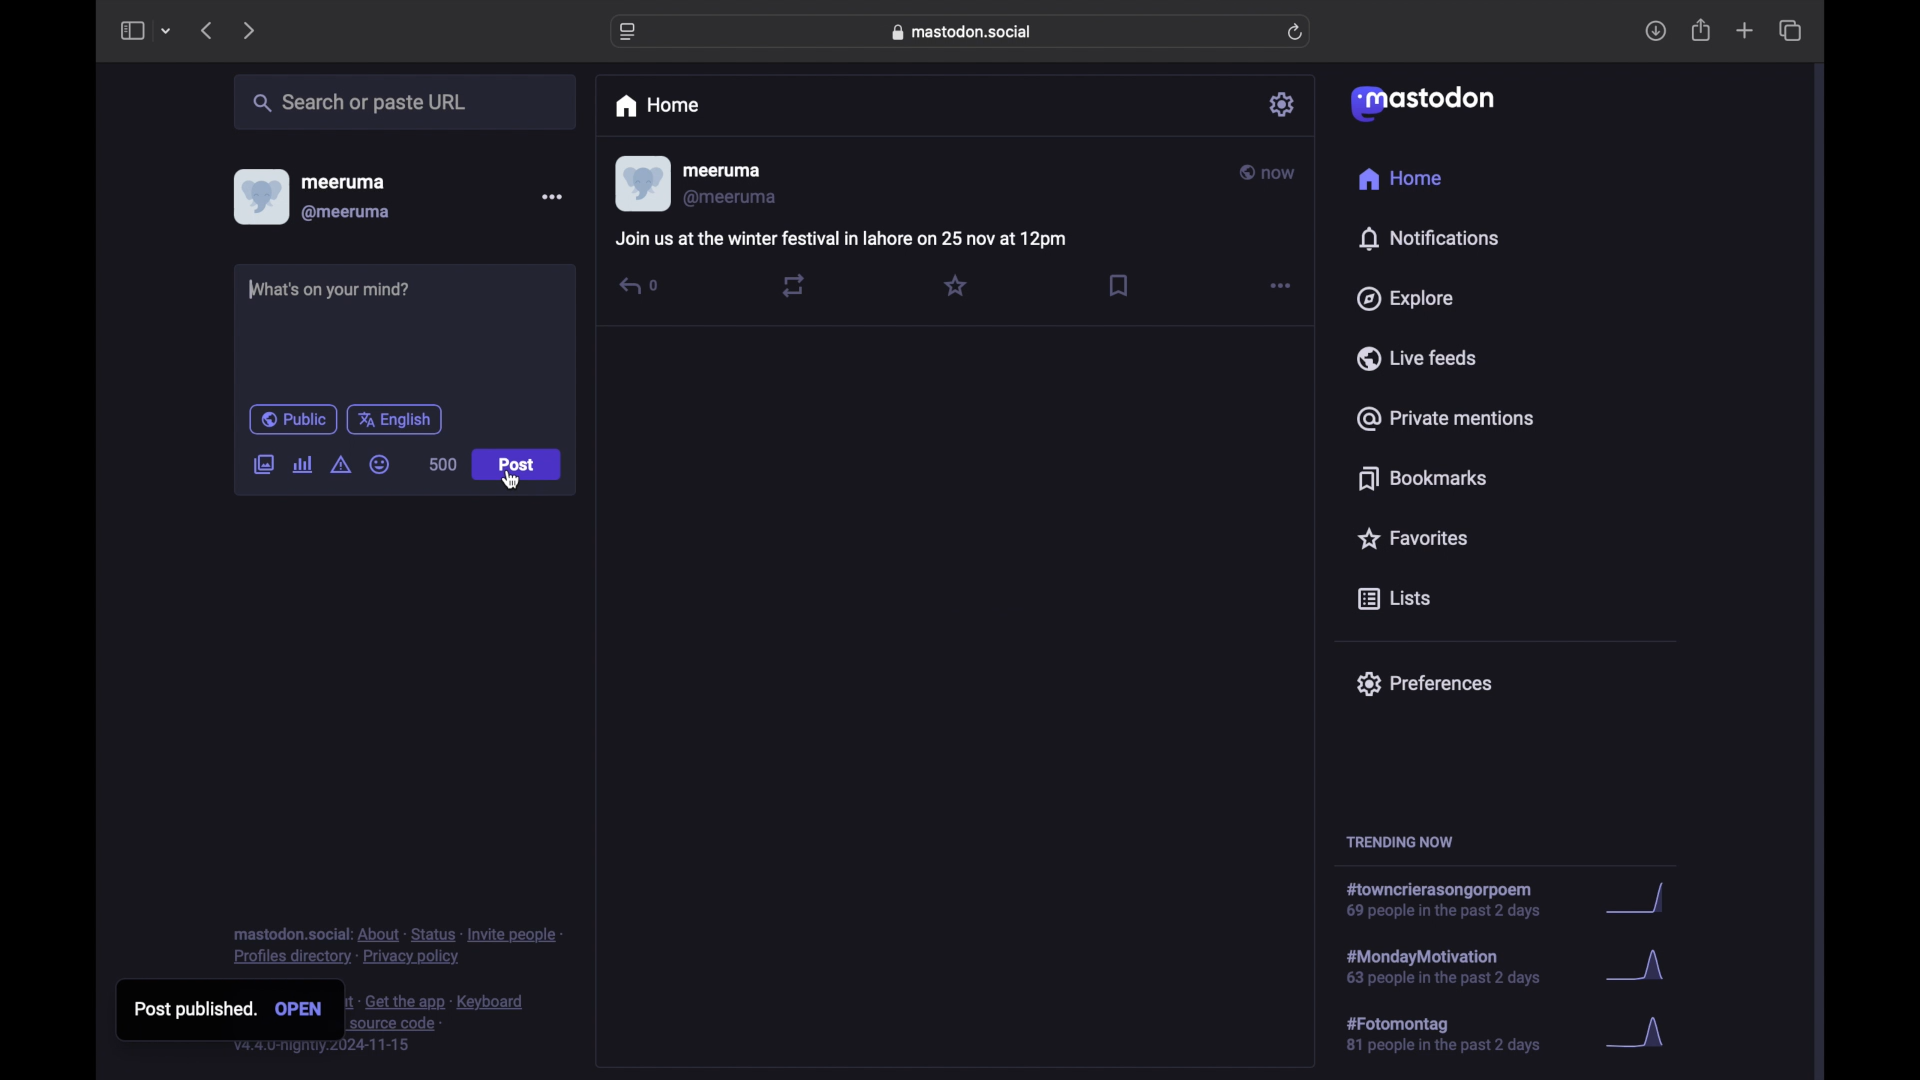  What do you see at coordinates (1428, 238) in the screenshot?
I see `notifications` at bounding box center [1428, 238].